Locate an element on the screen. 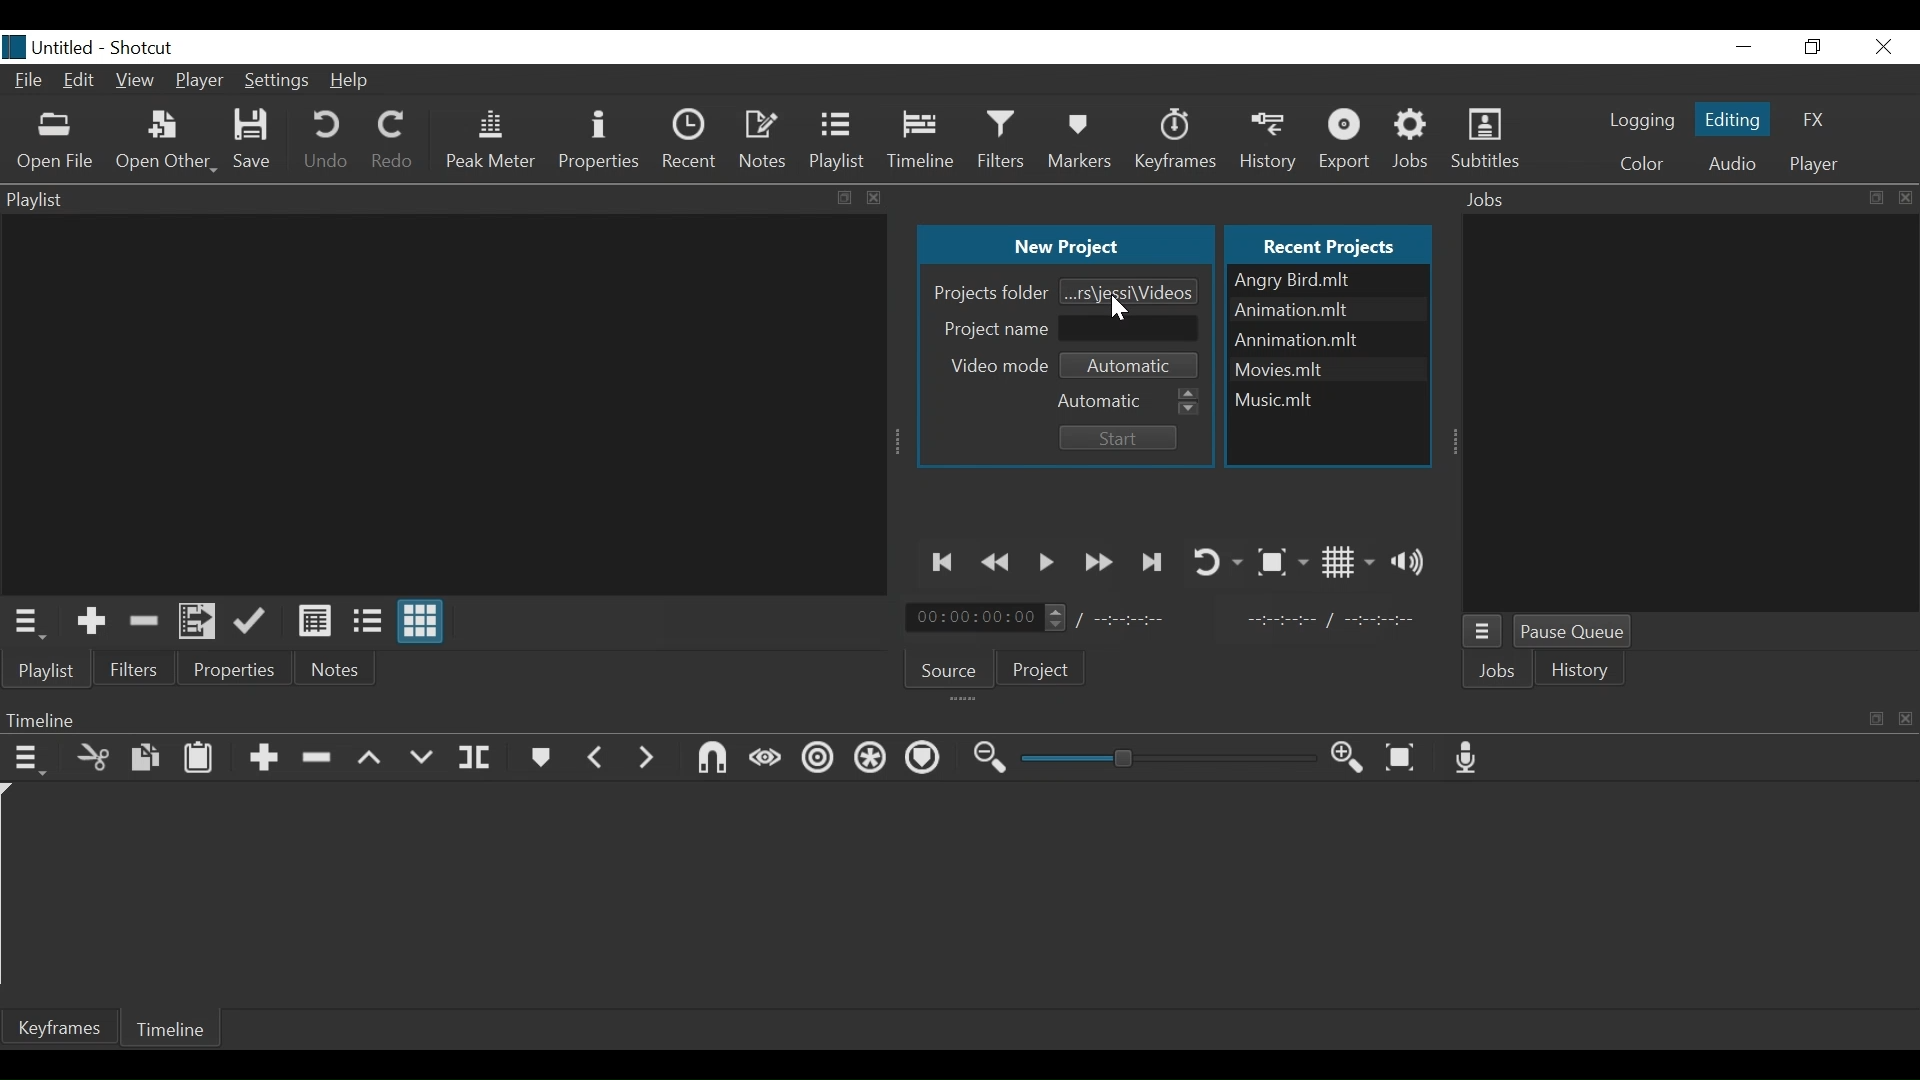 Image resolution: width=1920 pixels, height=1080 pixels. Append is located at coordinates (263, 759).